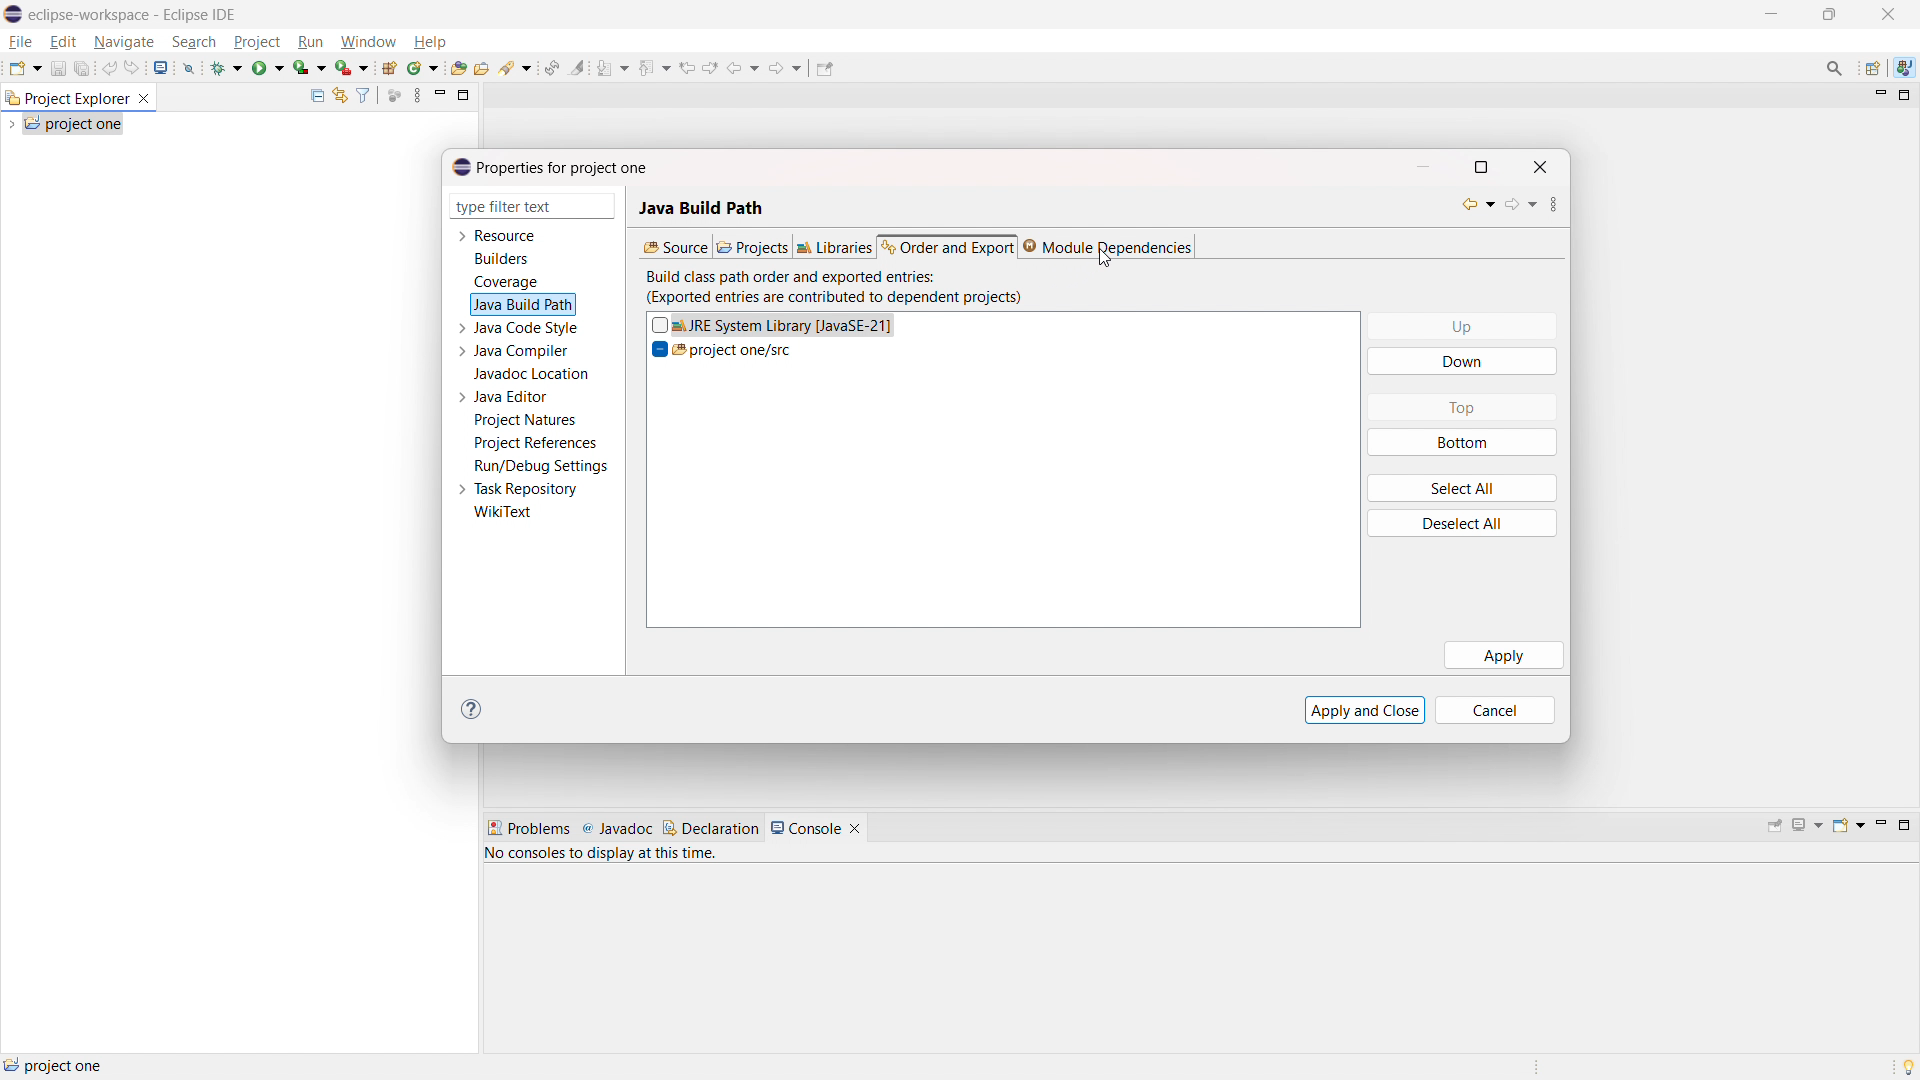 The height and width of the screenshot is (1080, 1920). Describe the element at coordinates (528, 829) in the screenshot. I see `problems` at that location.